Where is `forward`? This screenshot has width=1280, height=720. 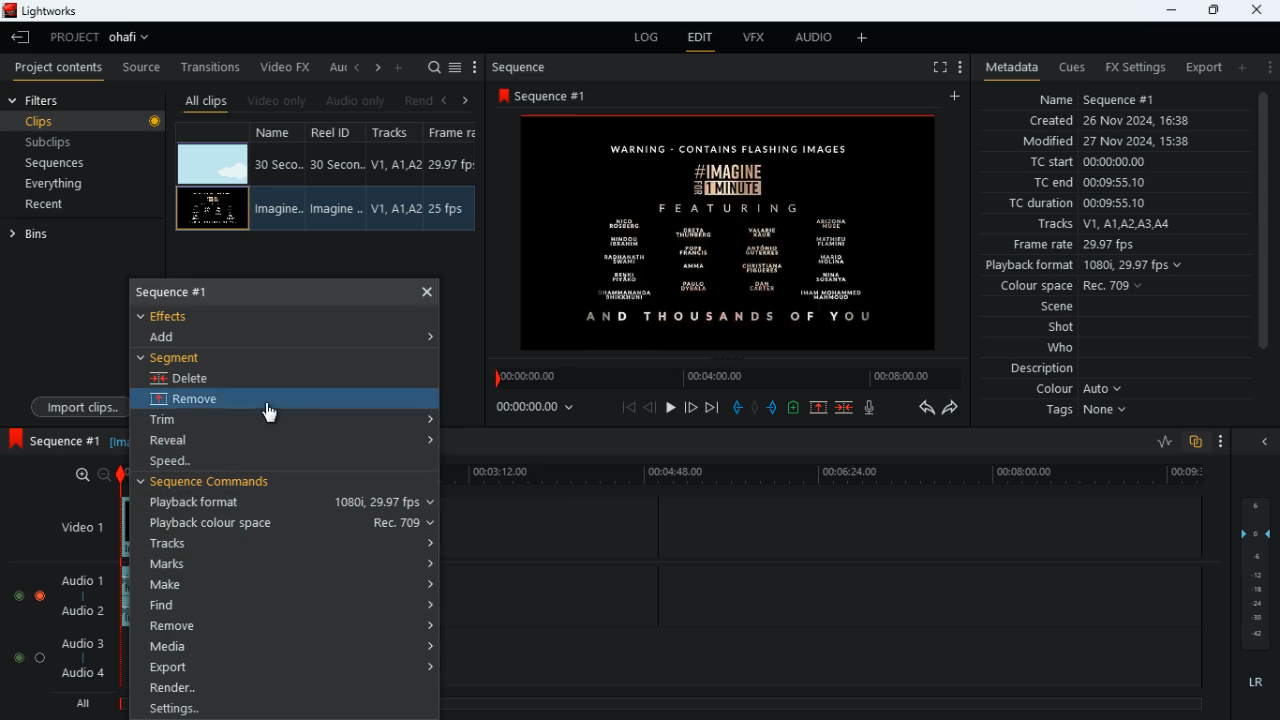
forward is located at coordinates (689, 407).